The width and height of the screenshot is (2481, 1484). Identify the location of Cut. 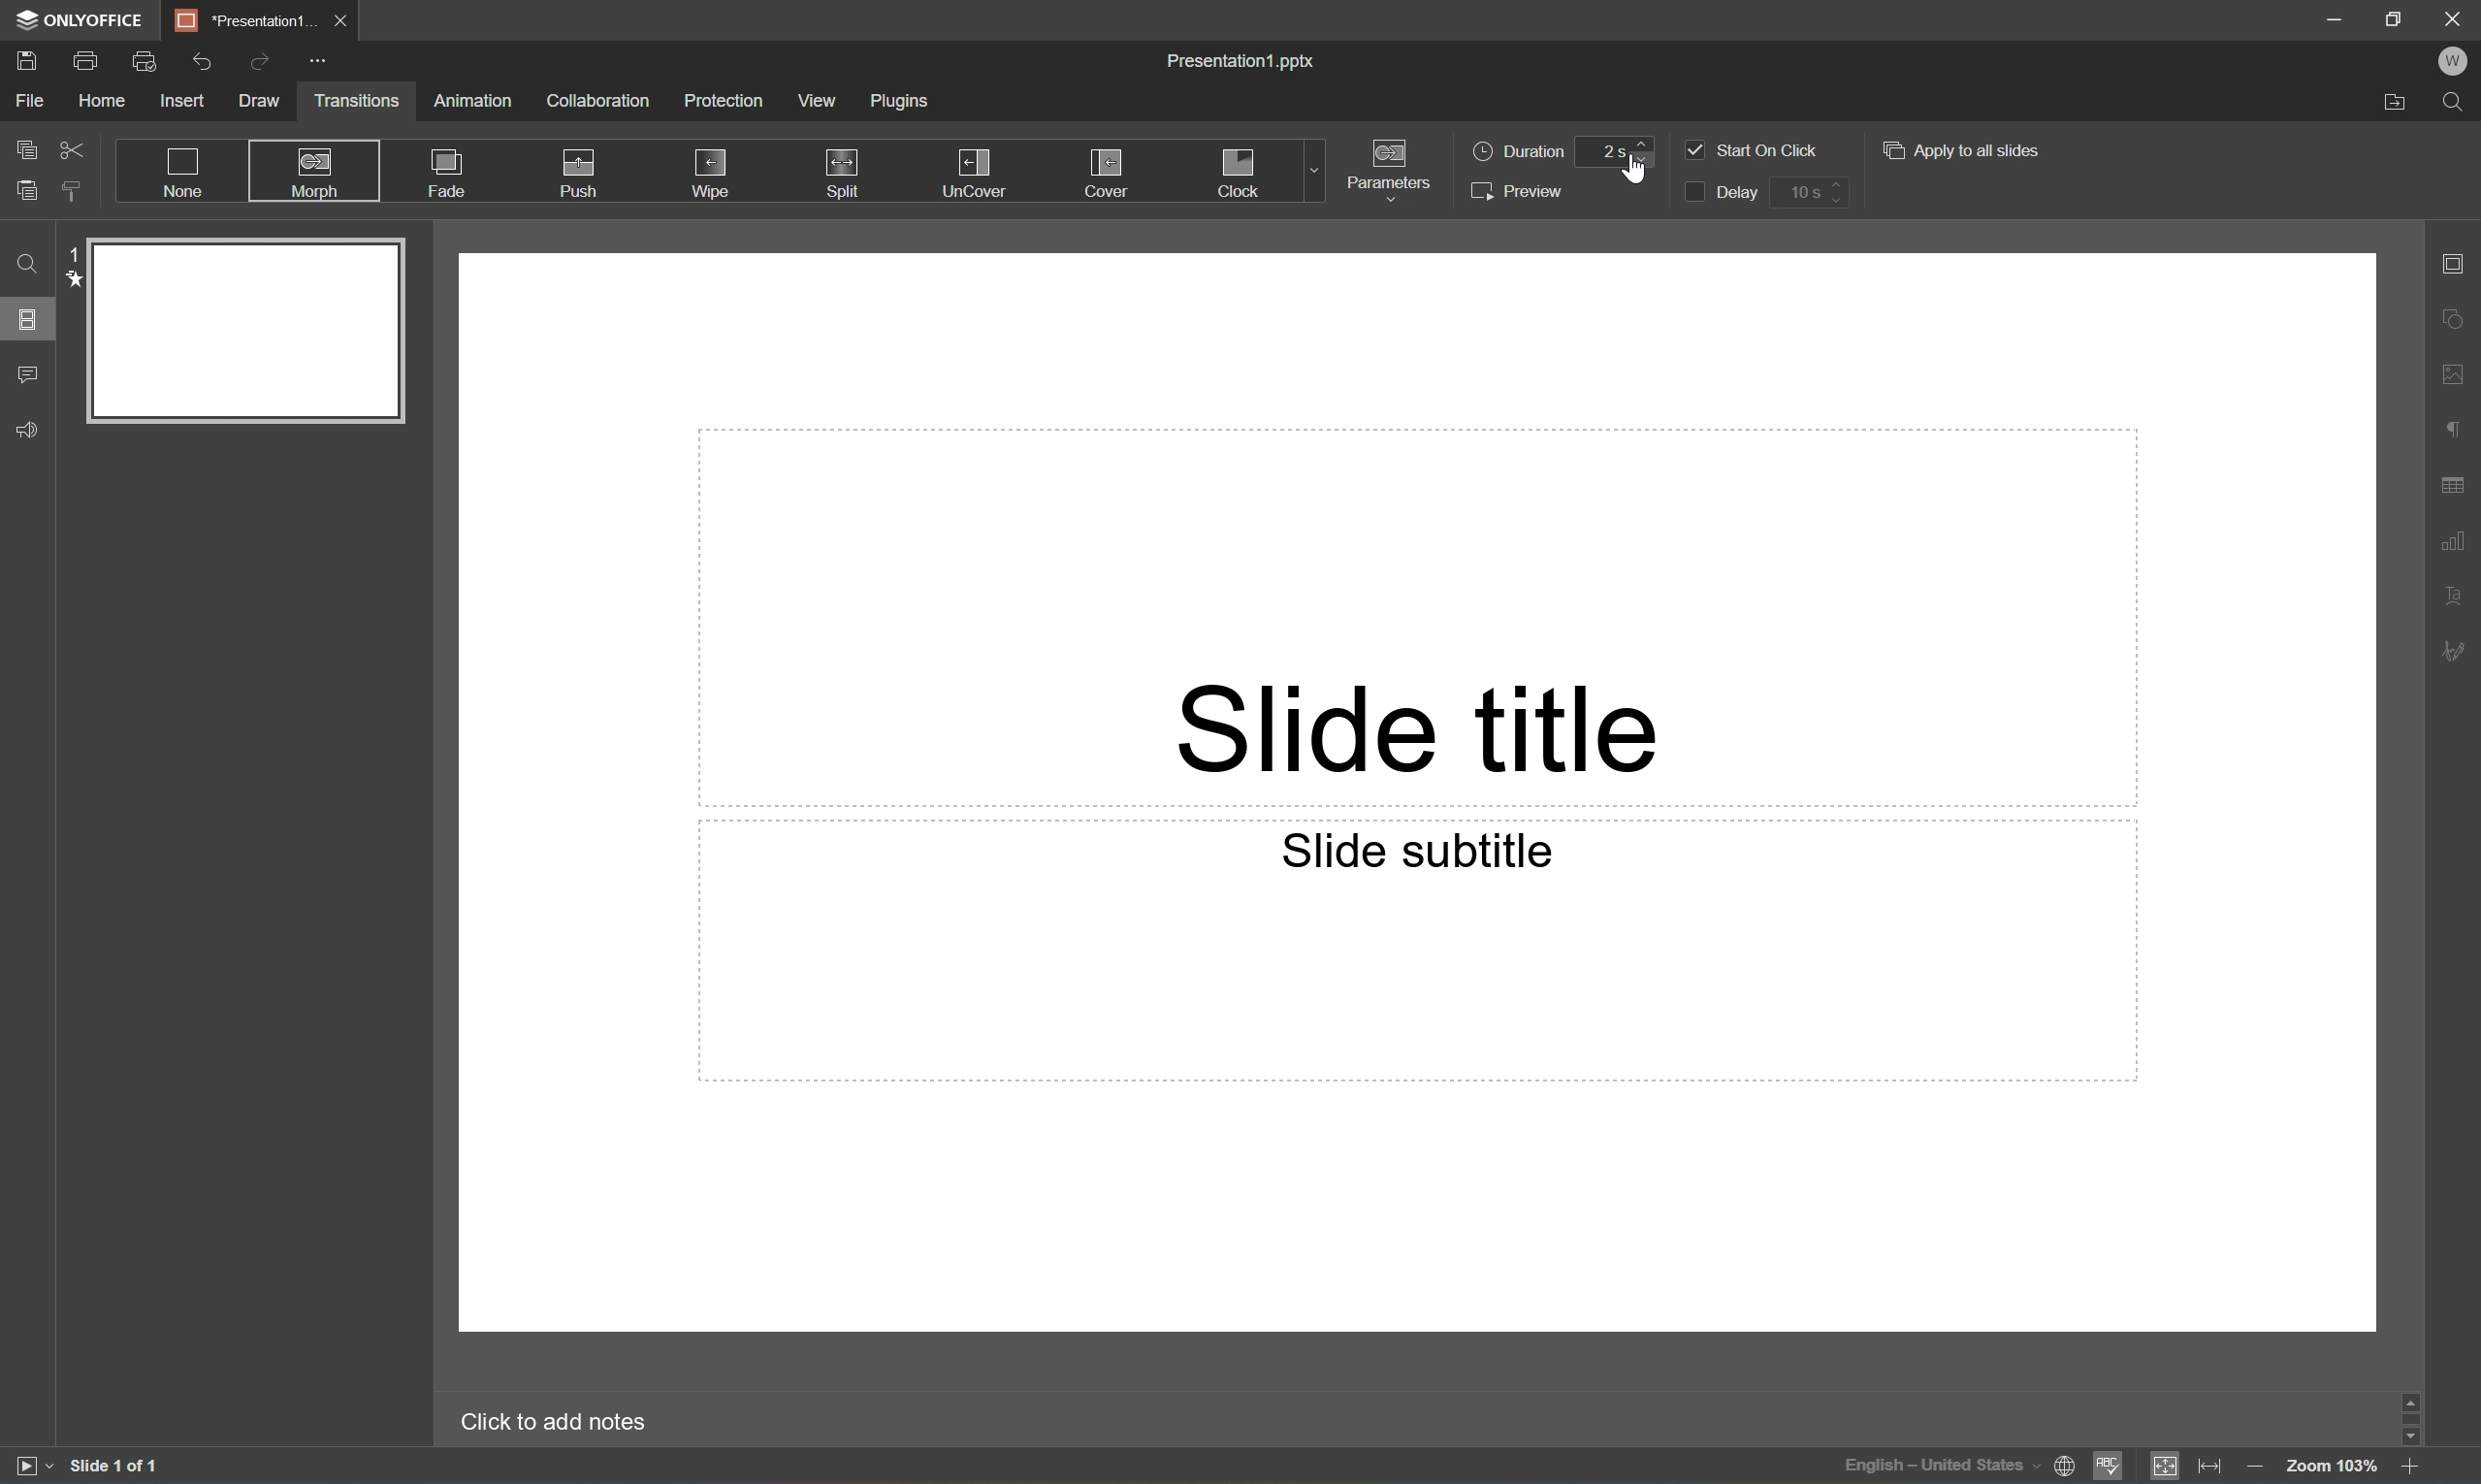
(70, 147).